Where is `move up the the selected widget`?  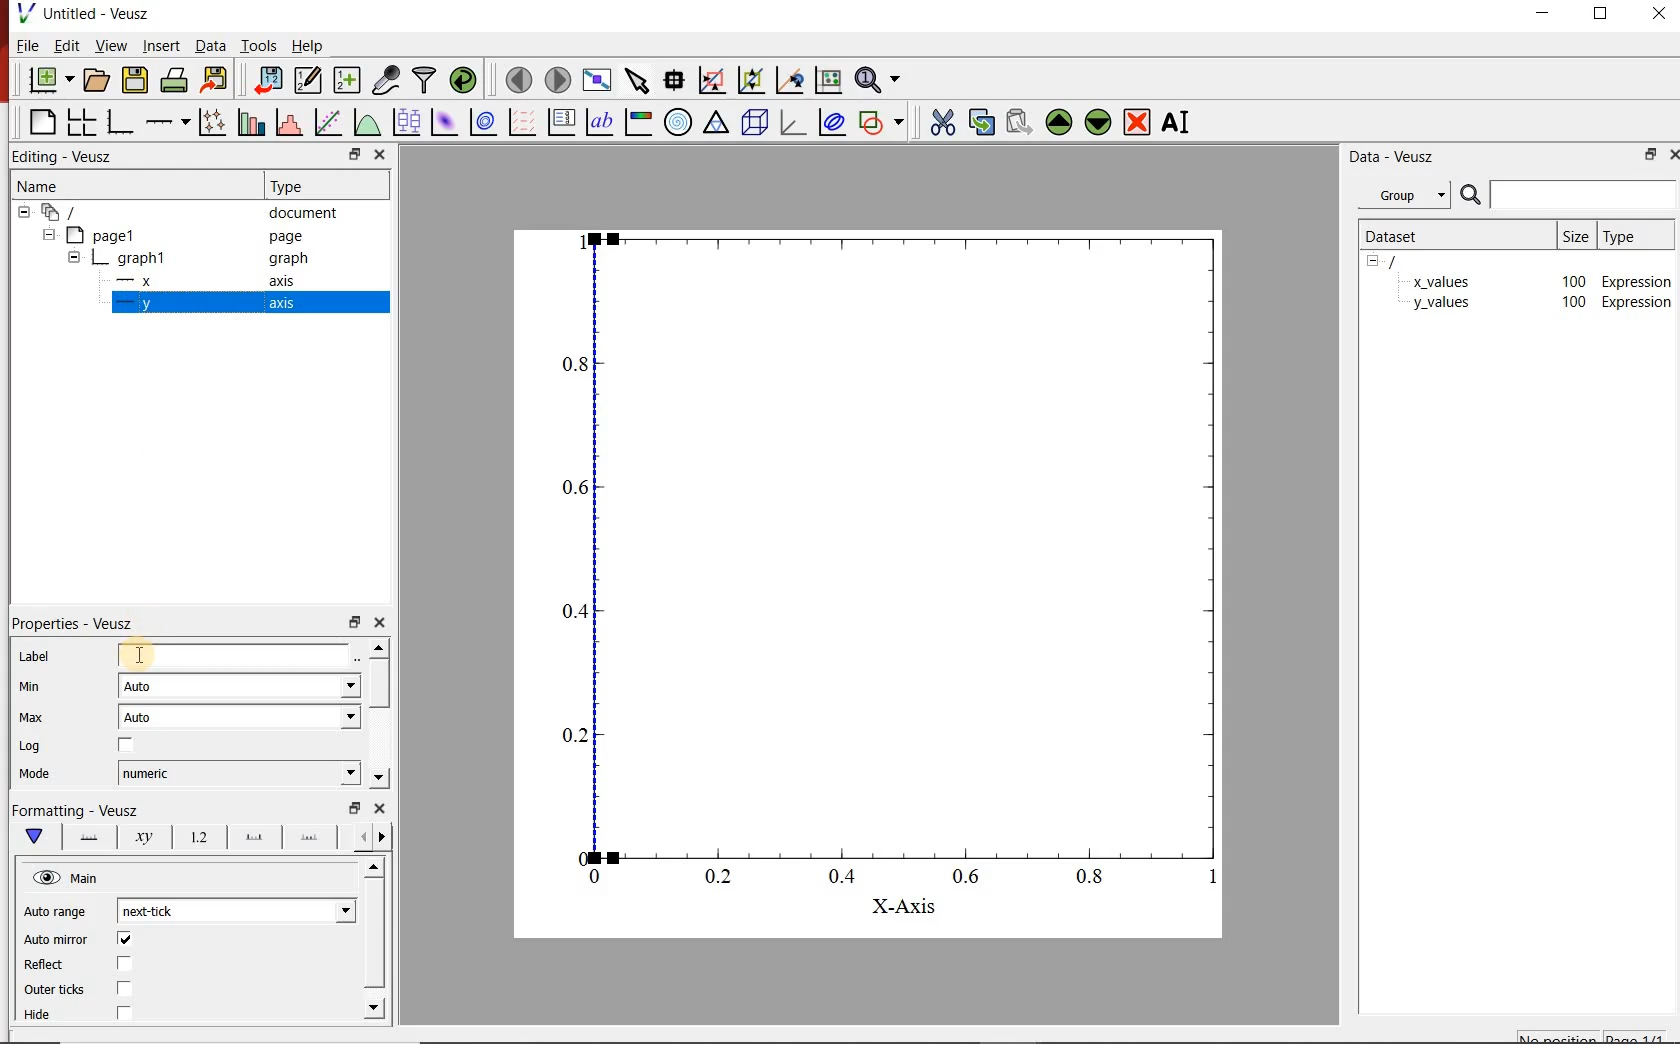
move up the the selected widget is located at coordinates (1056, 124).